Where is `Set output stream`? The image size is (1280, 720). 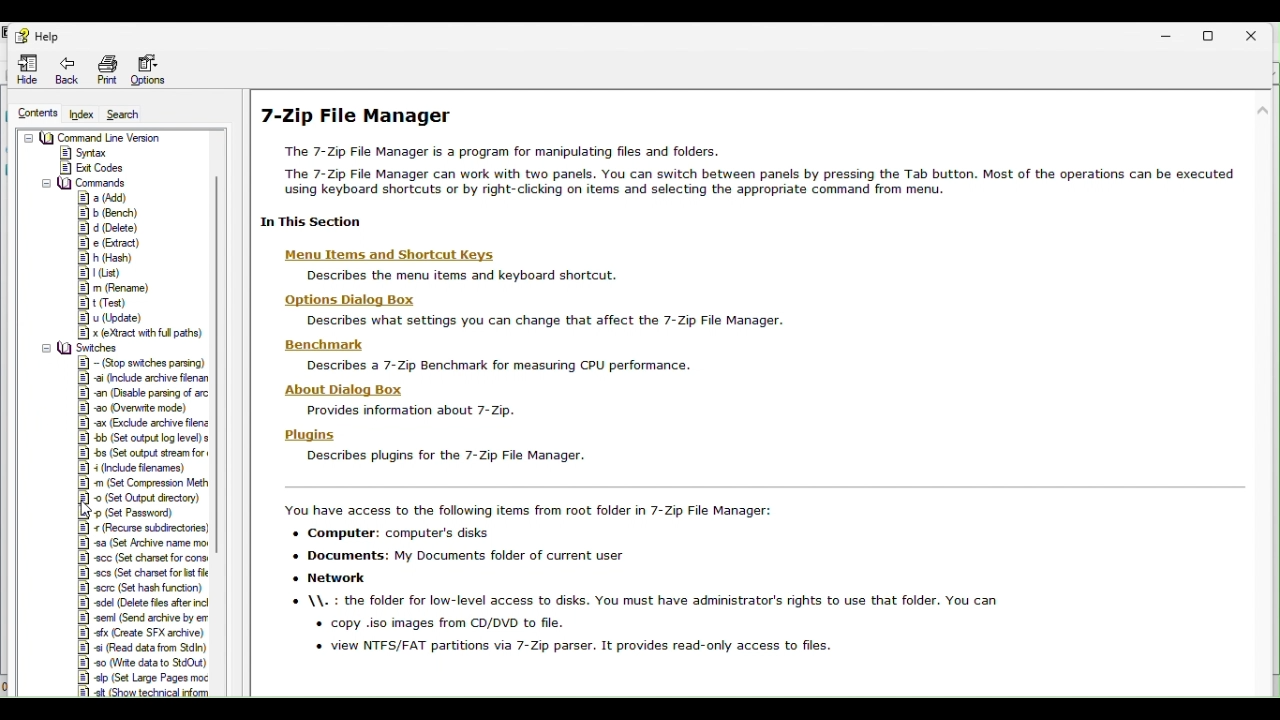 Set output stream is located at coordinates (143, 452).